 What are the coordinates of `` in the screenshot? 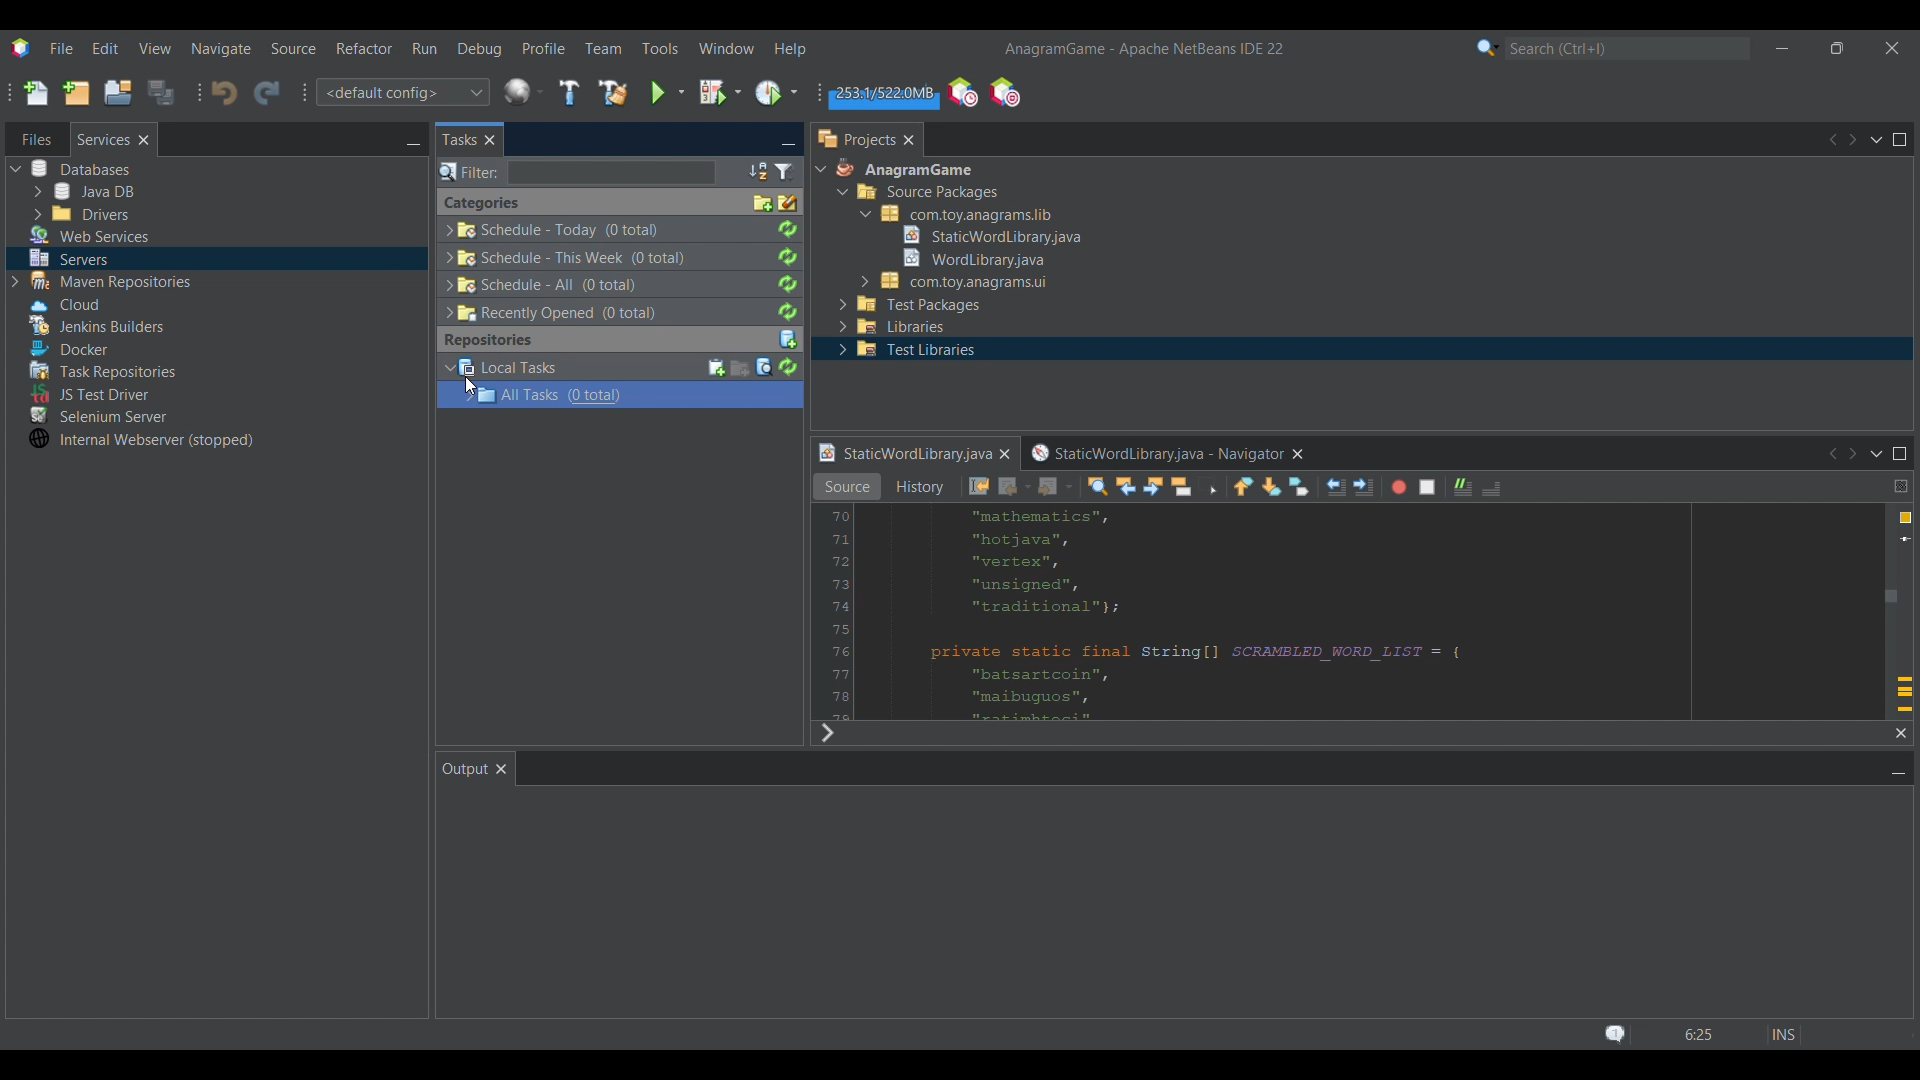 It's located at (611, 308).